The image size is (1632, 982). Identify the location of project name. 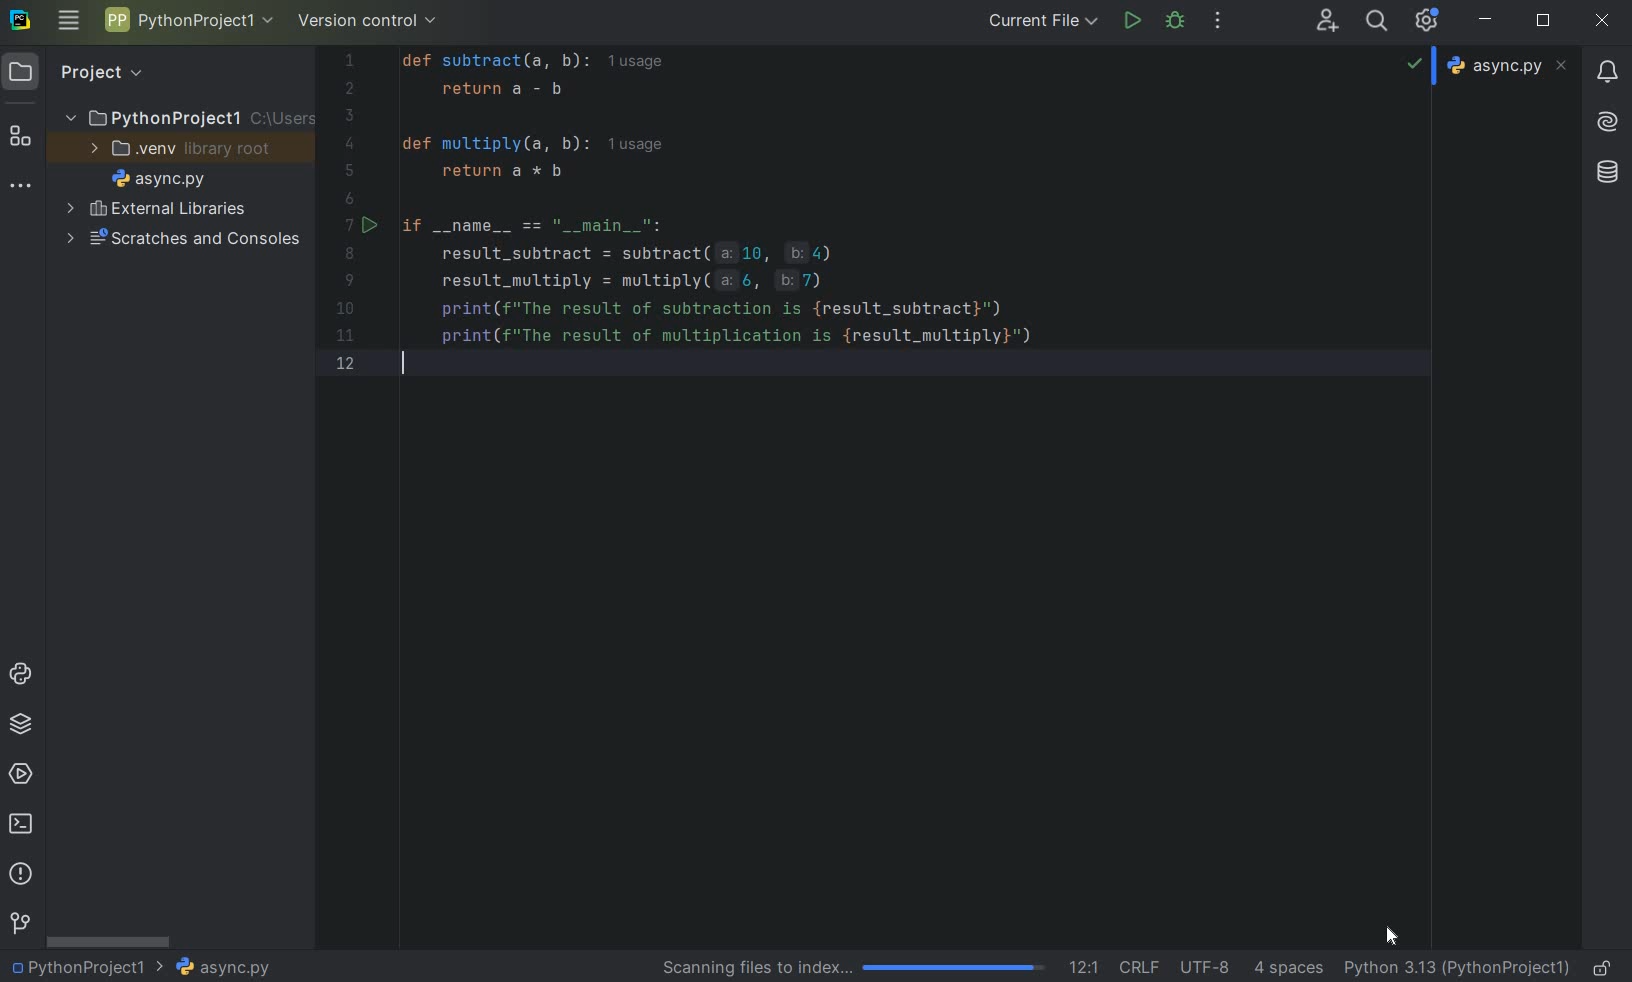
(187, 19).